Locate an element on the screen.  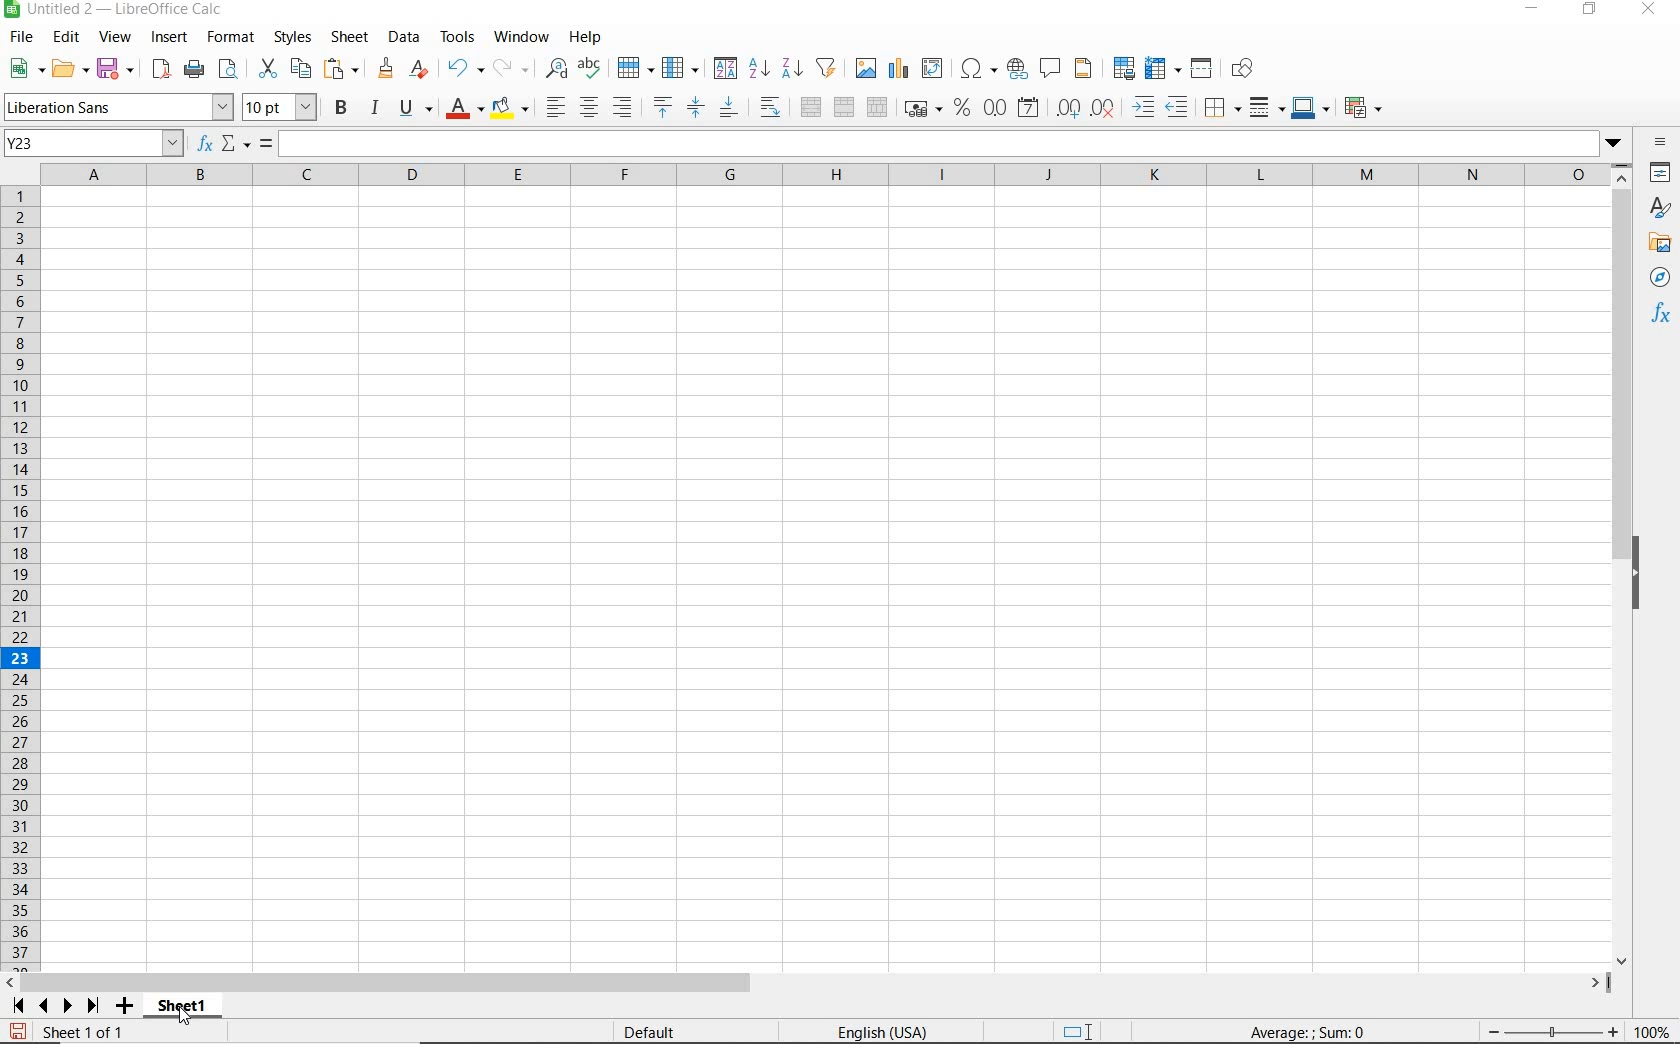
STYLES is located at coordinates (292, 37).